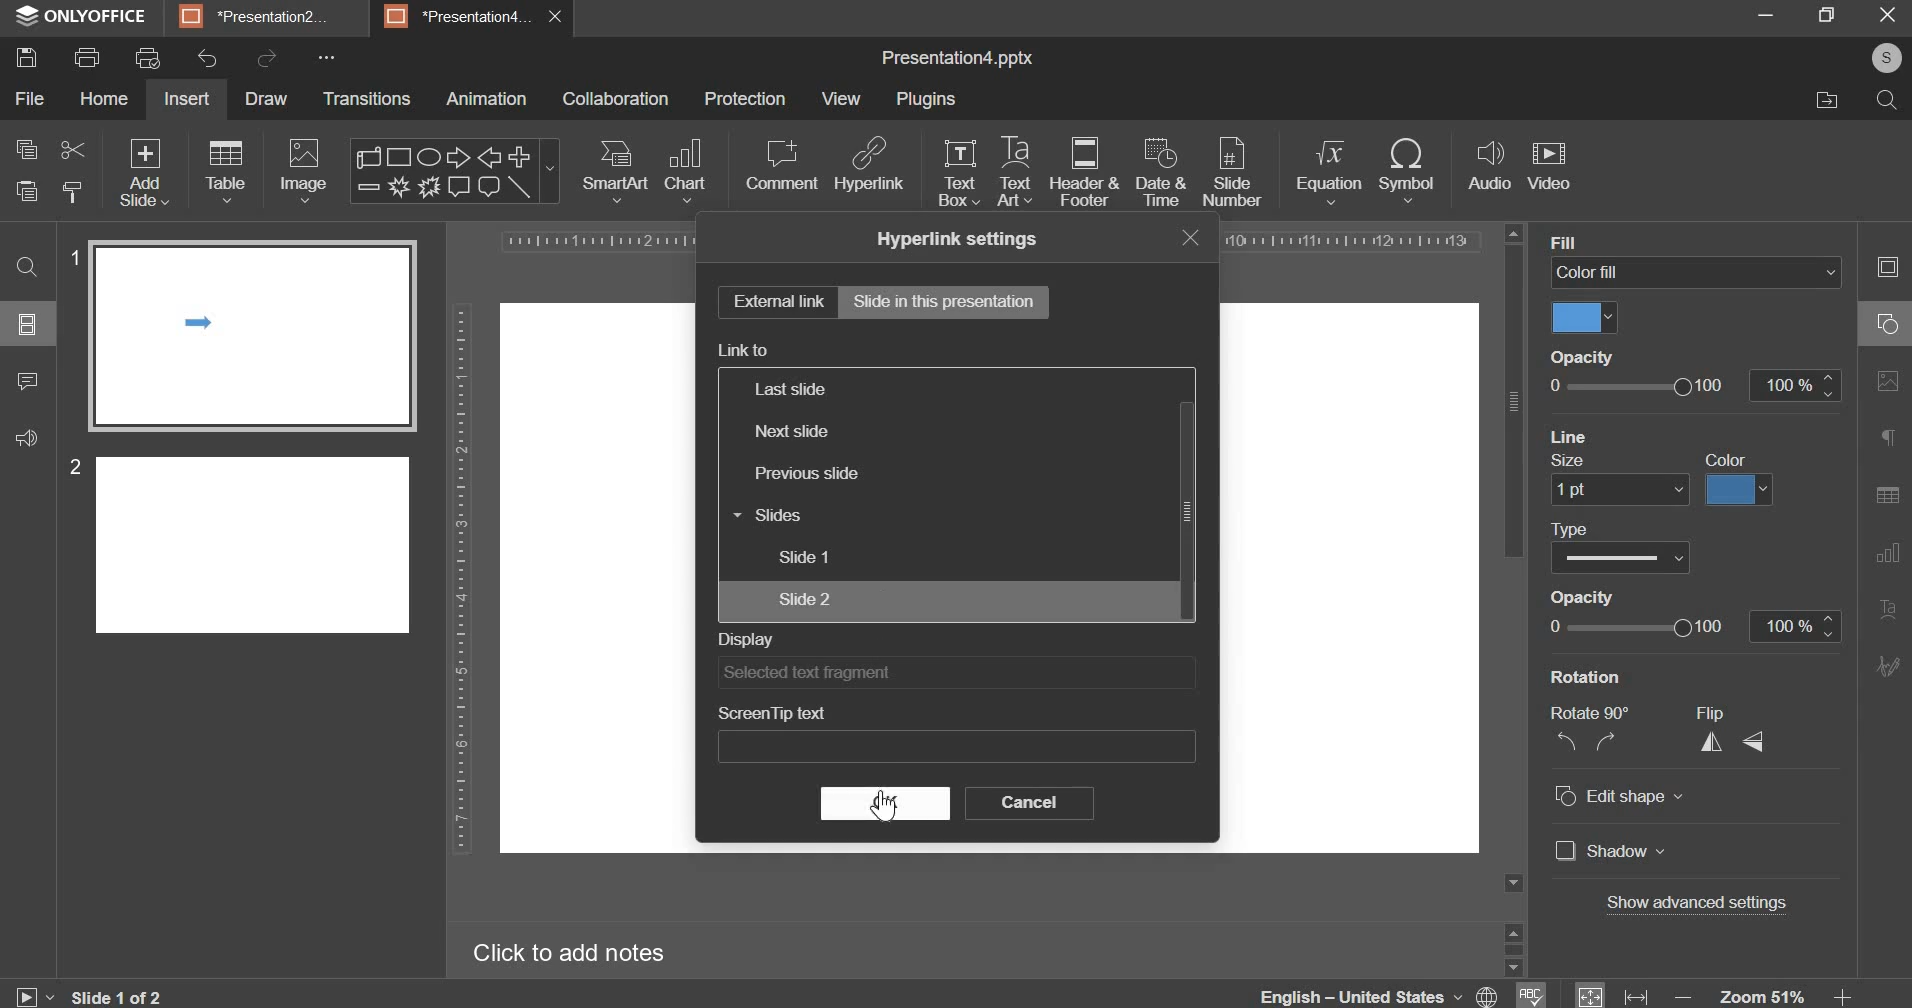  Describe the element at coordinates (1591, 678) in the screenshot. I see `Rotation` at that location.